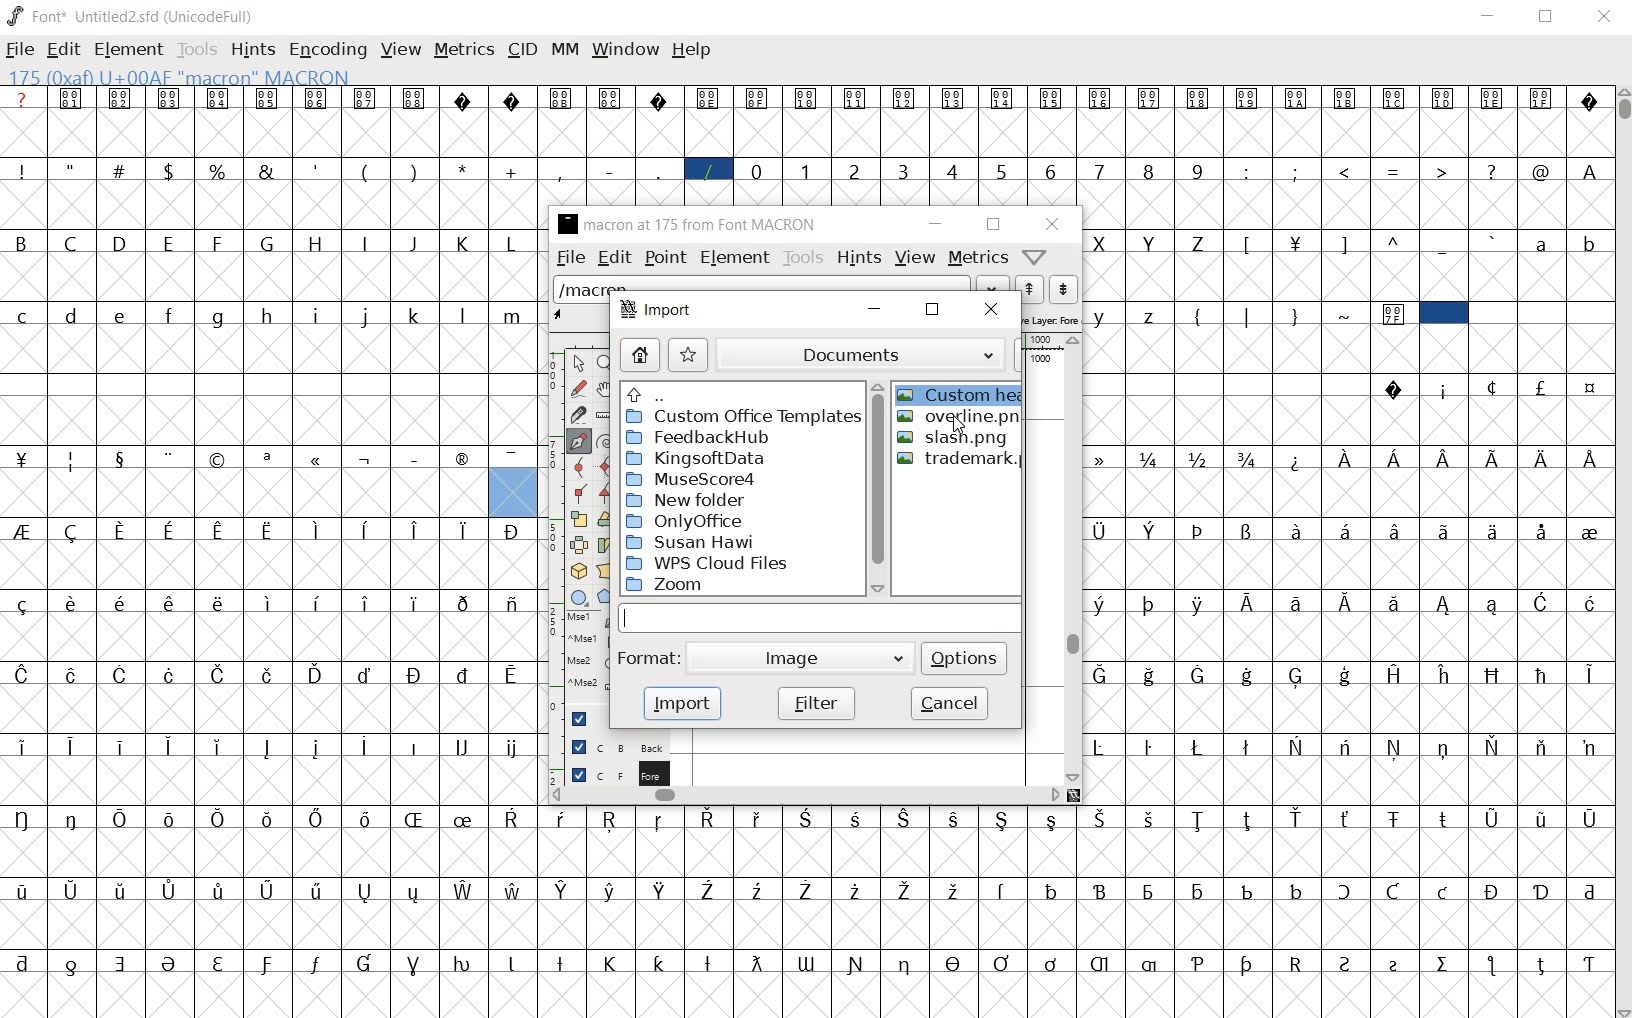 Image resolution: width=1632 pixels, height=1018 pixels. Describe the element at coordinates (1587, 887) in the screenshot. I see `Symbol` at that location.